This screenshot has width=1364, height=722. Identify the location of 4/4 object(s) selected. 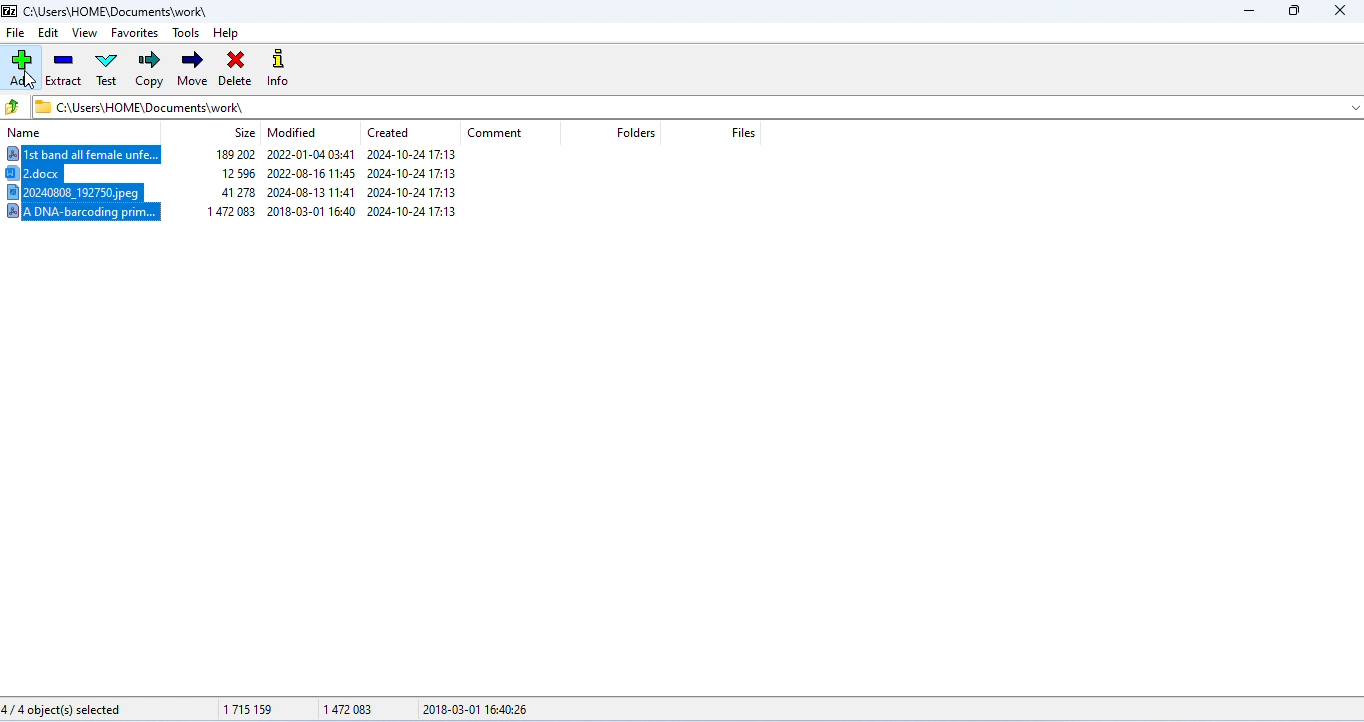
(62, 710).